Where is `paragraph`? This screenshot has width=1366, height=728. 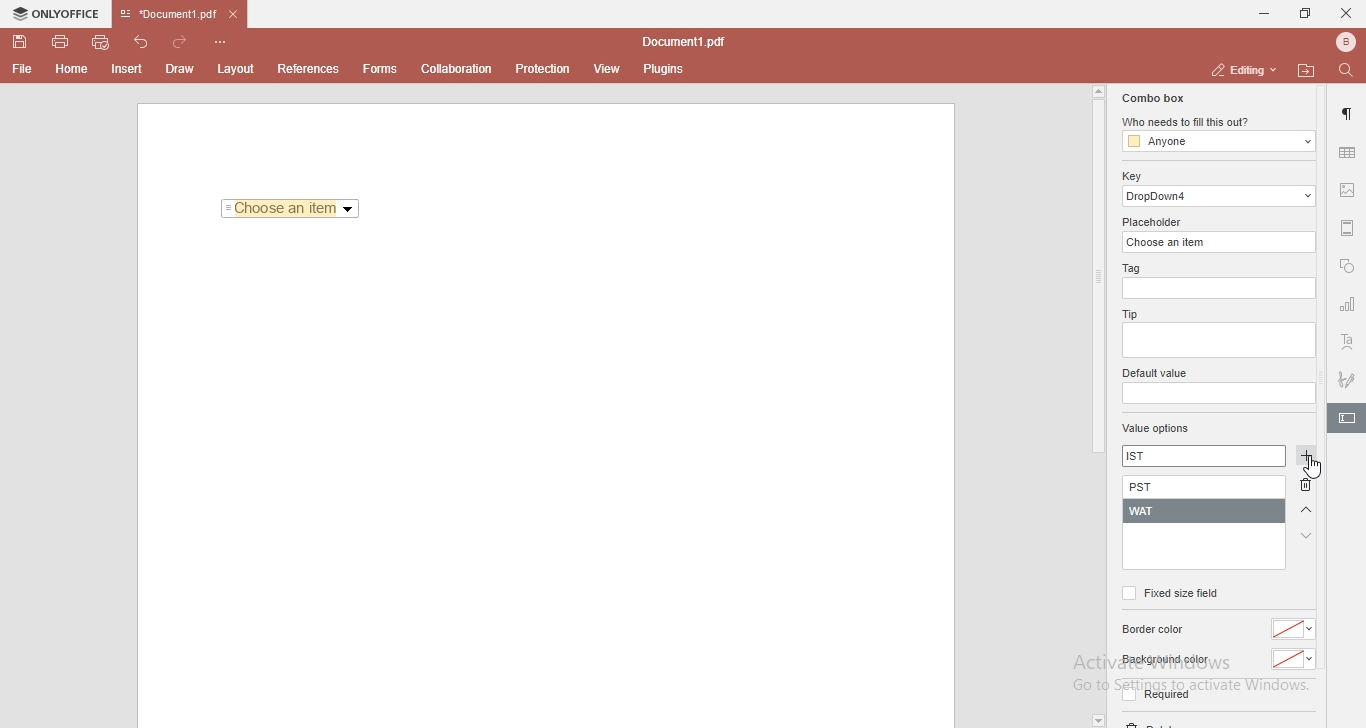 paragraph is located at coordinates (1349, 114).